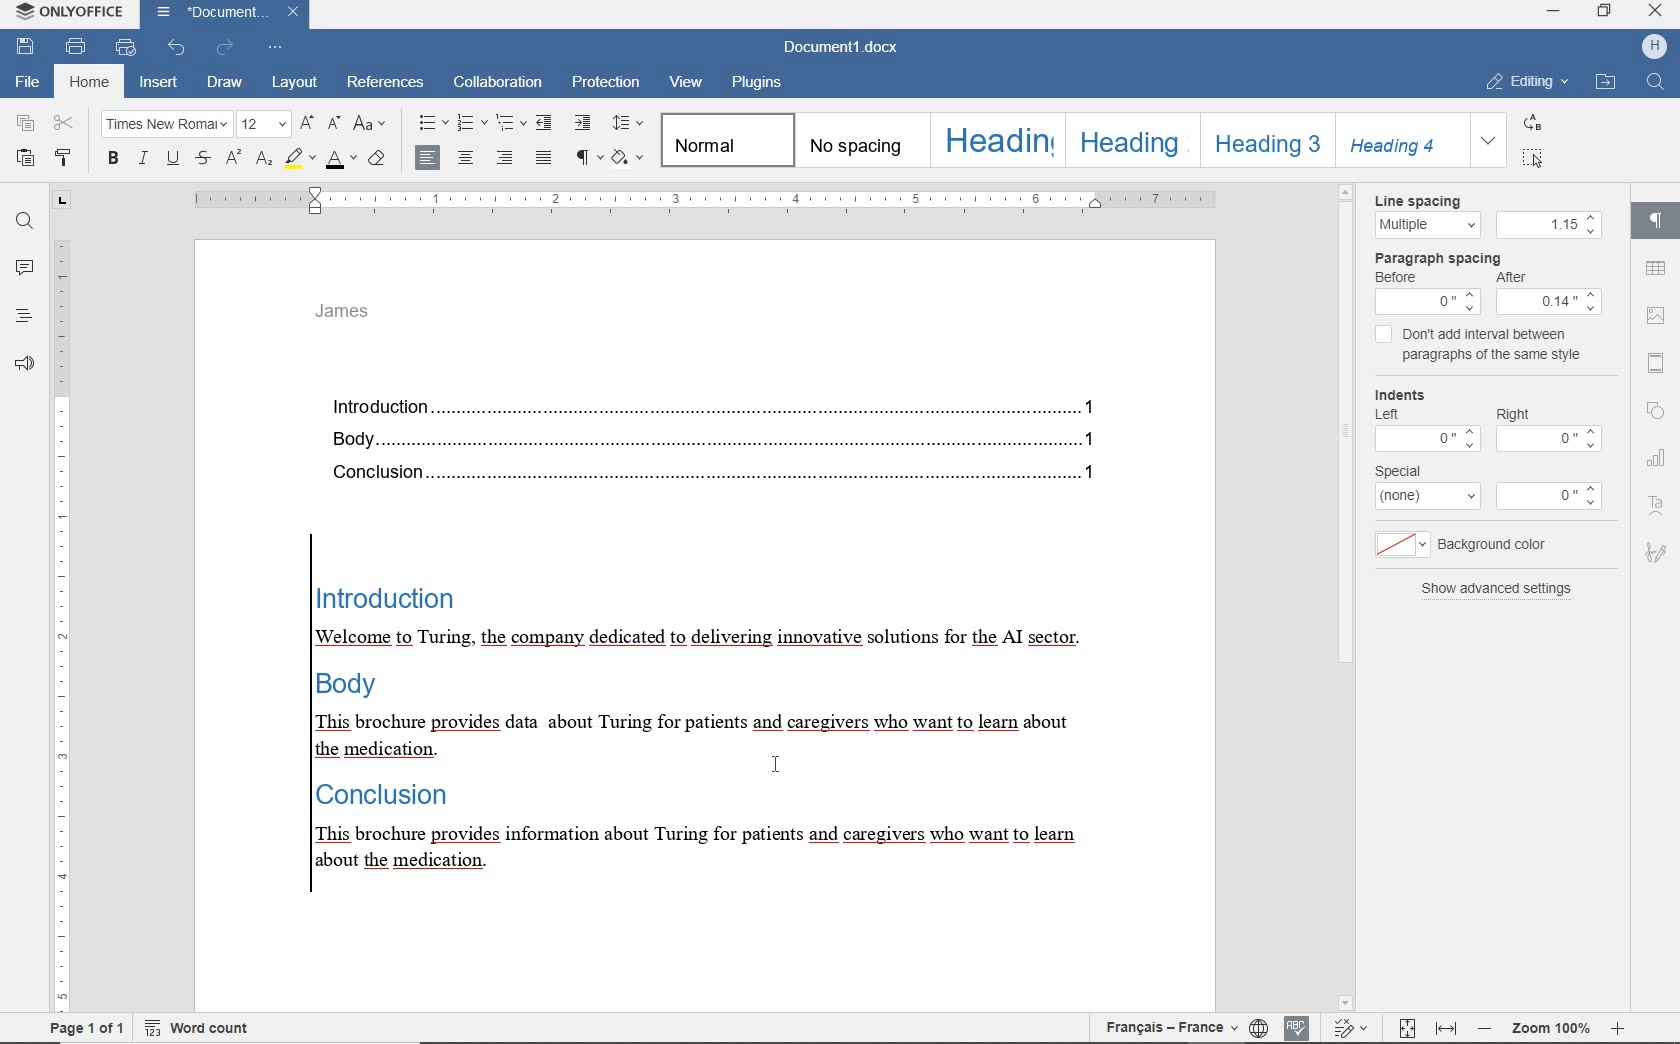 The width and height of the screenshot is (1680, 1044). Describe the element at coordinates (1487, 142) in the screenshot. I see `expand` at that location.